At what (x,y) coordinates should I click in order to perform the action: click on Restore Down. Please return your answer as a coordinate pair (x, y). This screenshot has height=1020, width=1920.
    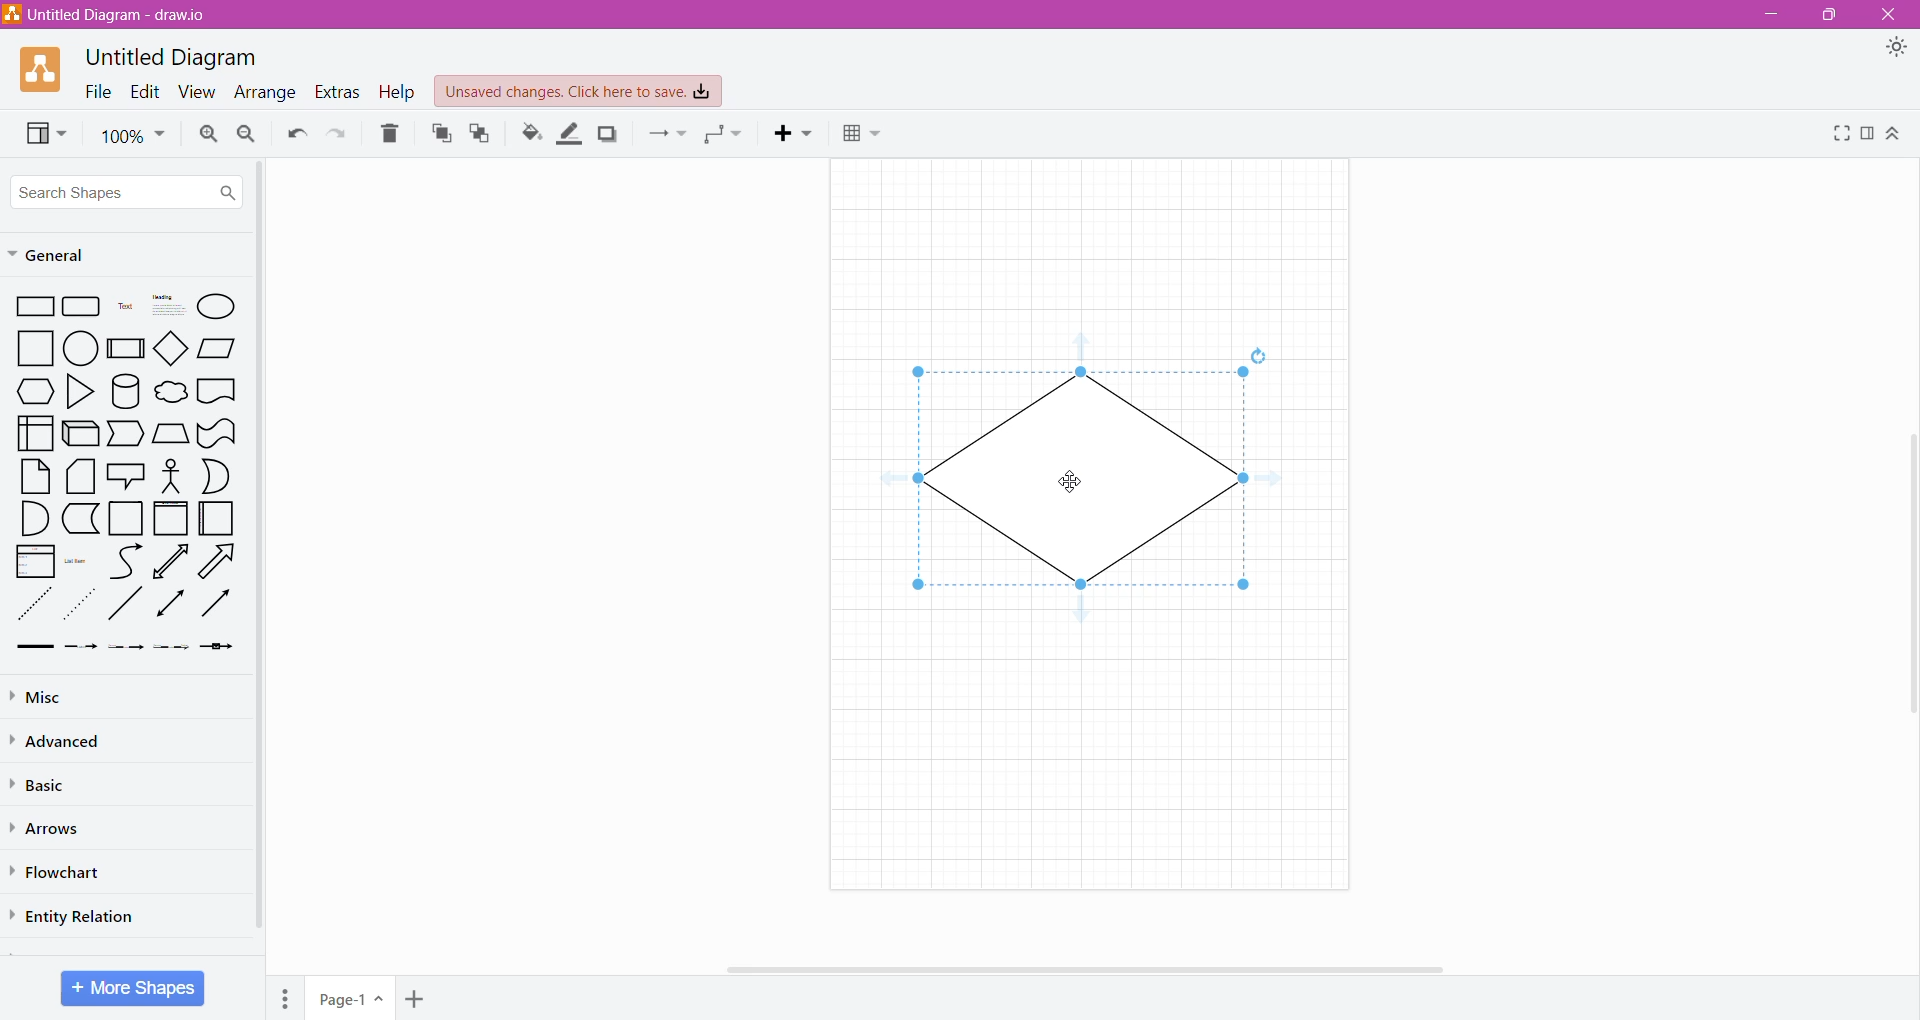
    Looking at the image, I should click on (1830, 14).